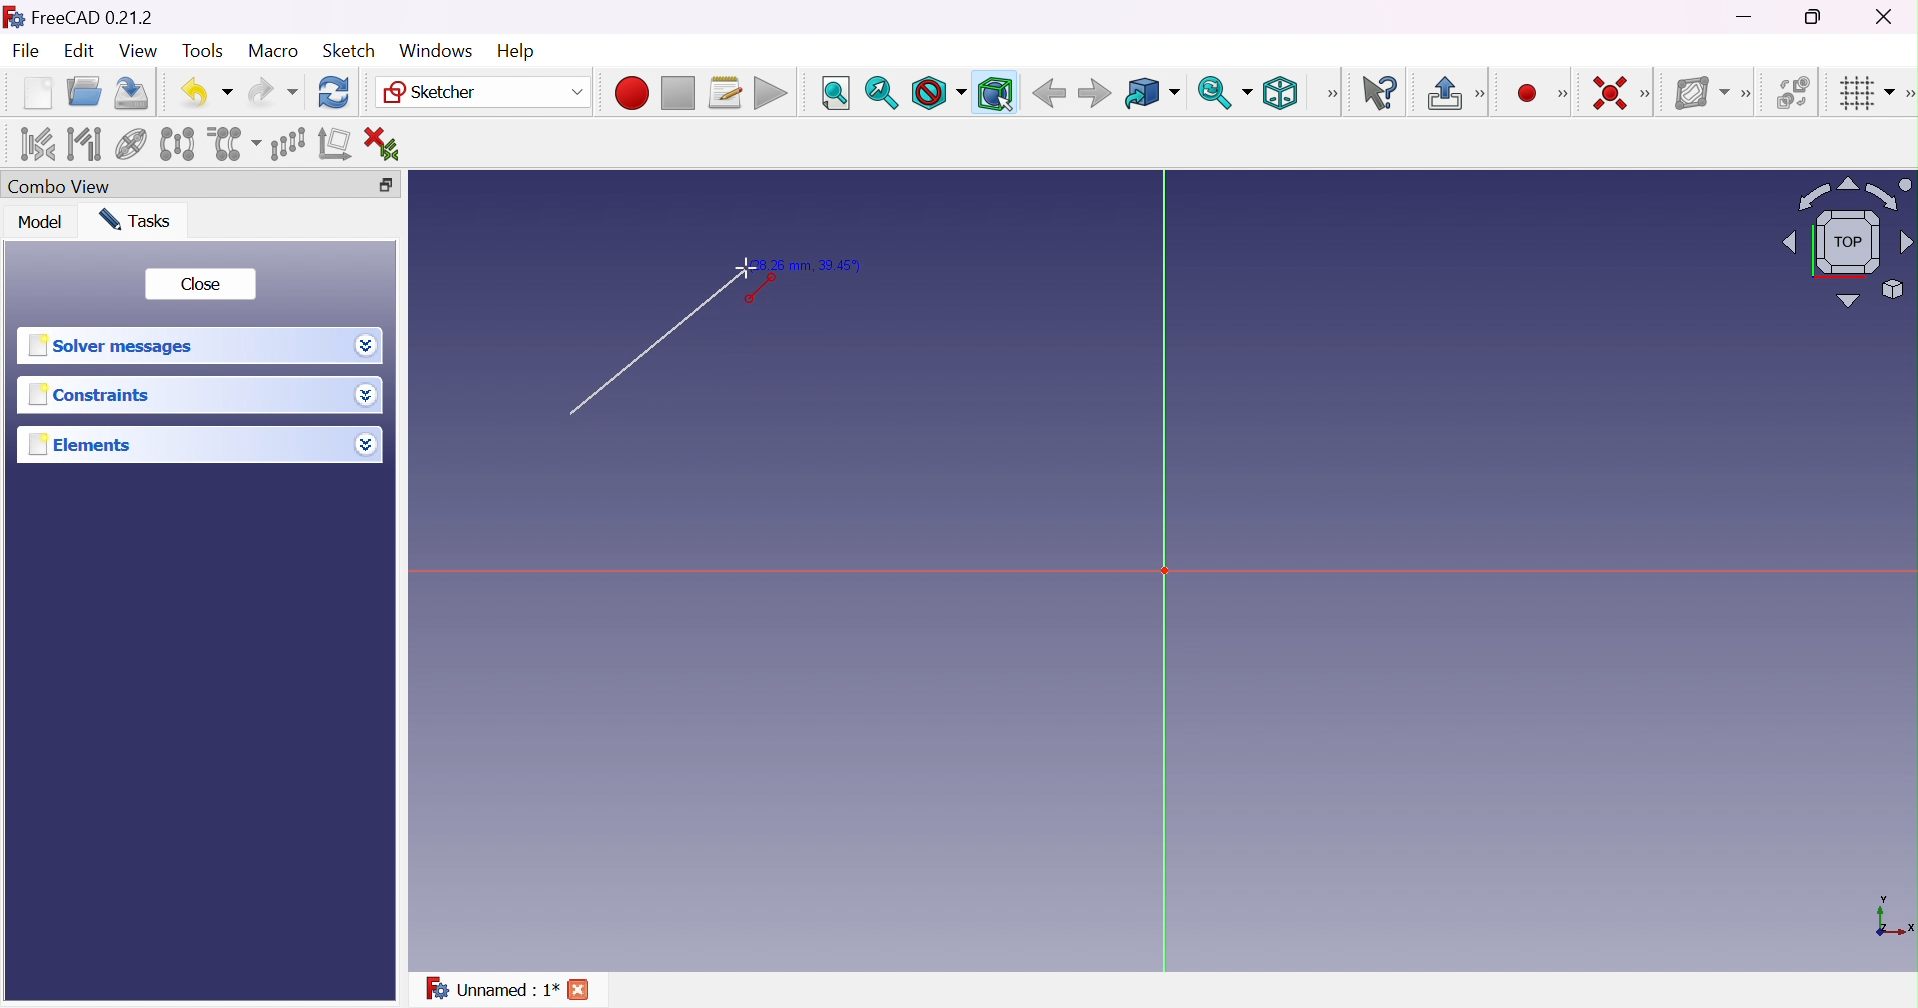  What do you see at coordinates (117, 345) in the screenshot?
I see `Solver messages` at bounding box center [117, 345].